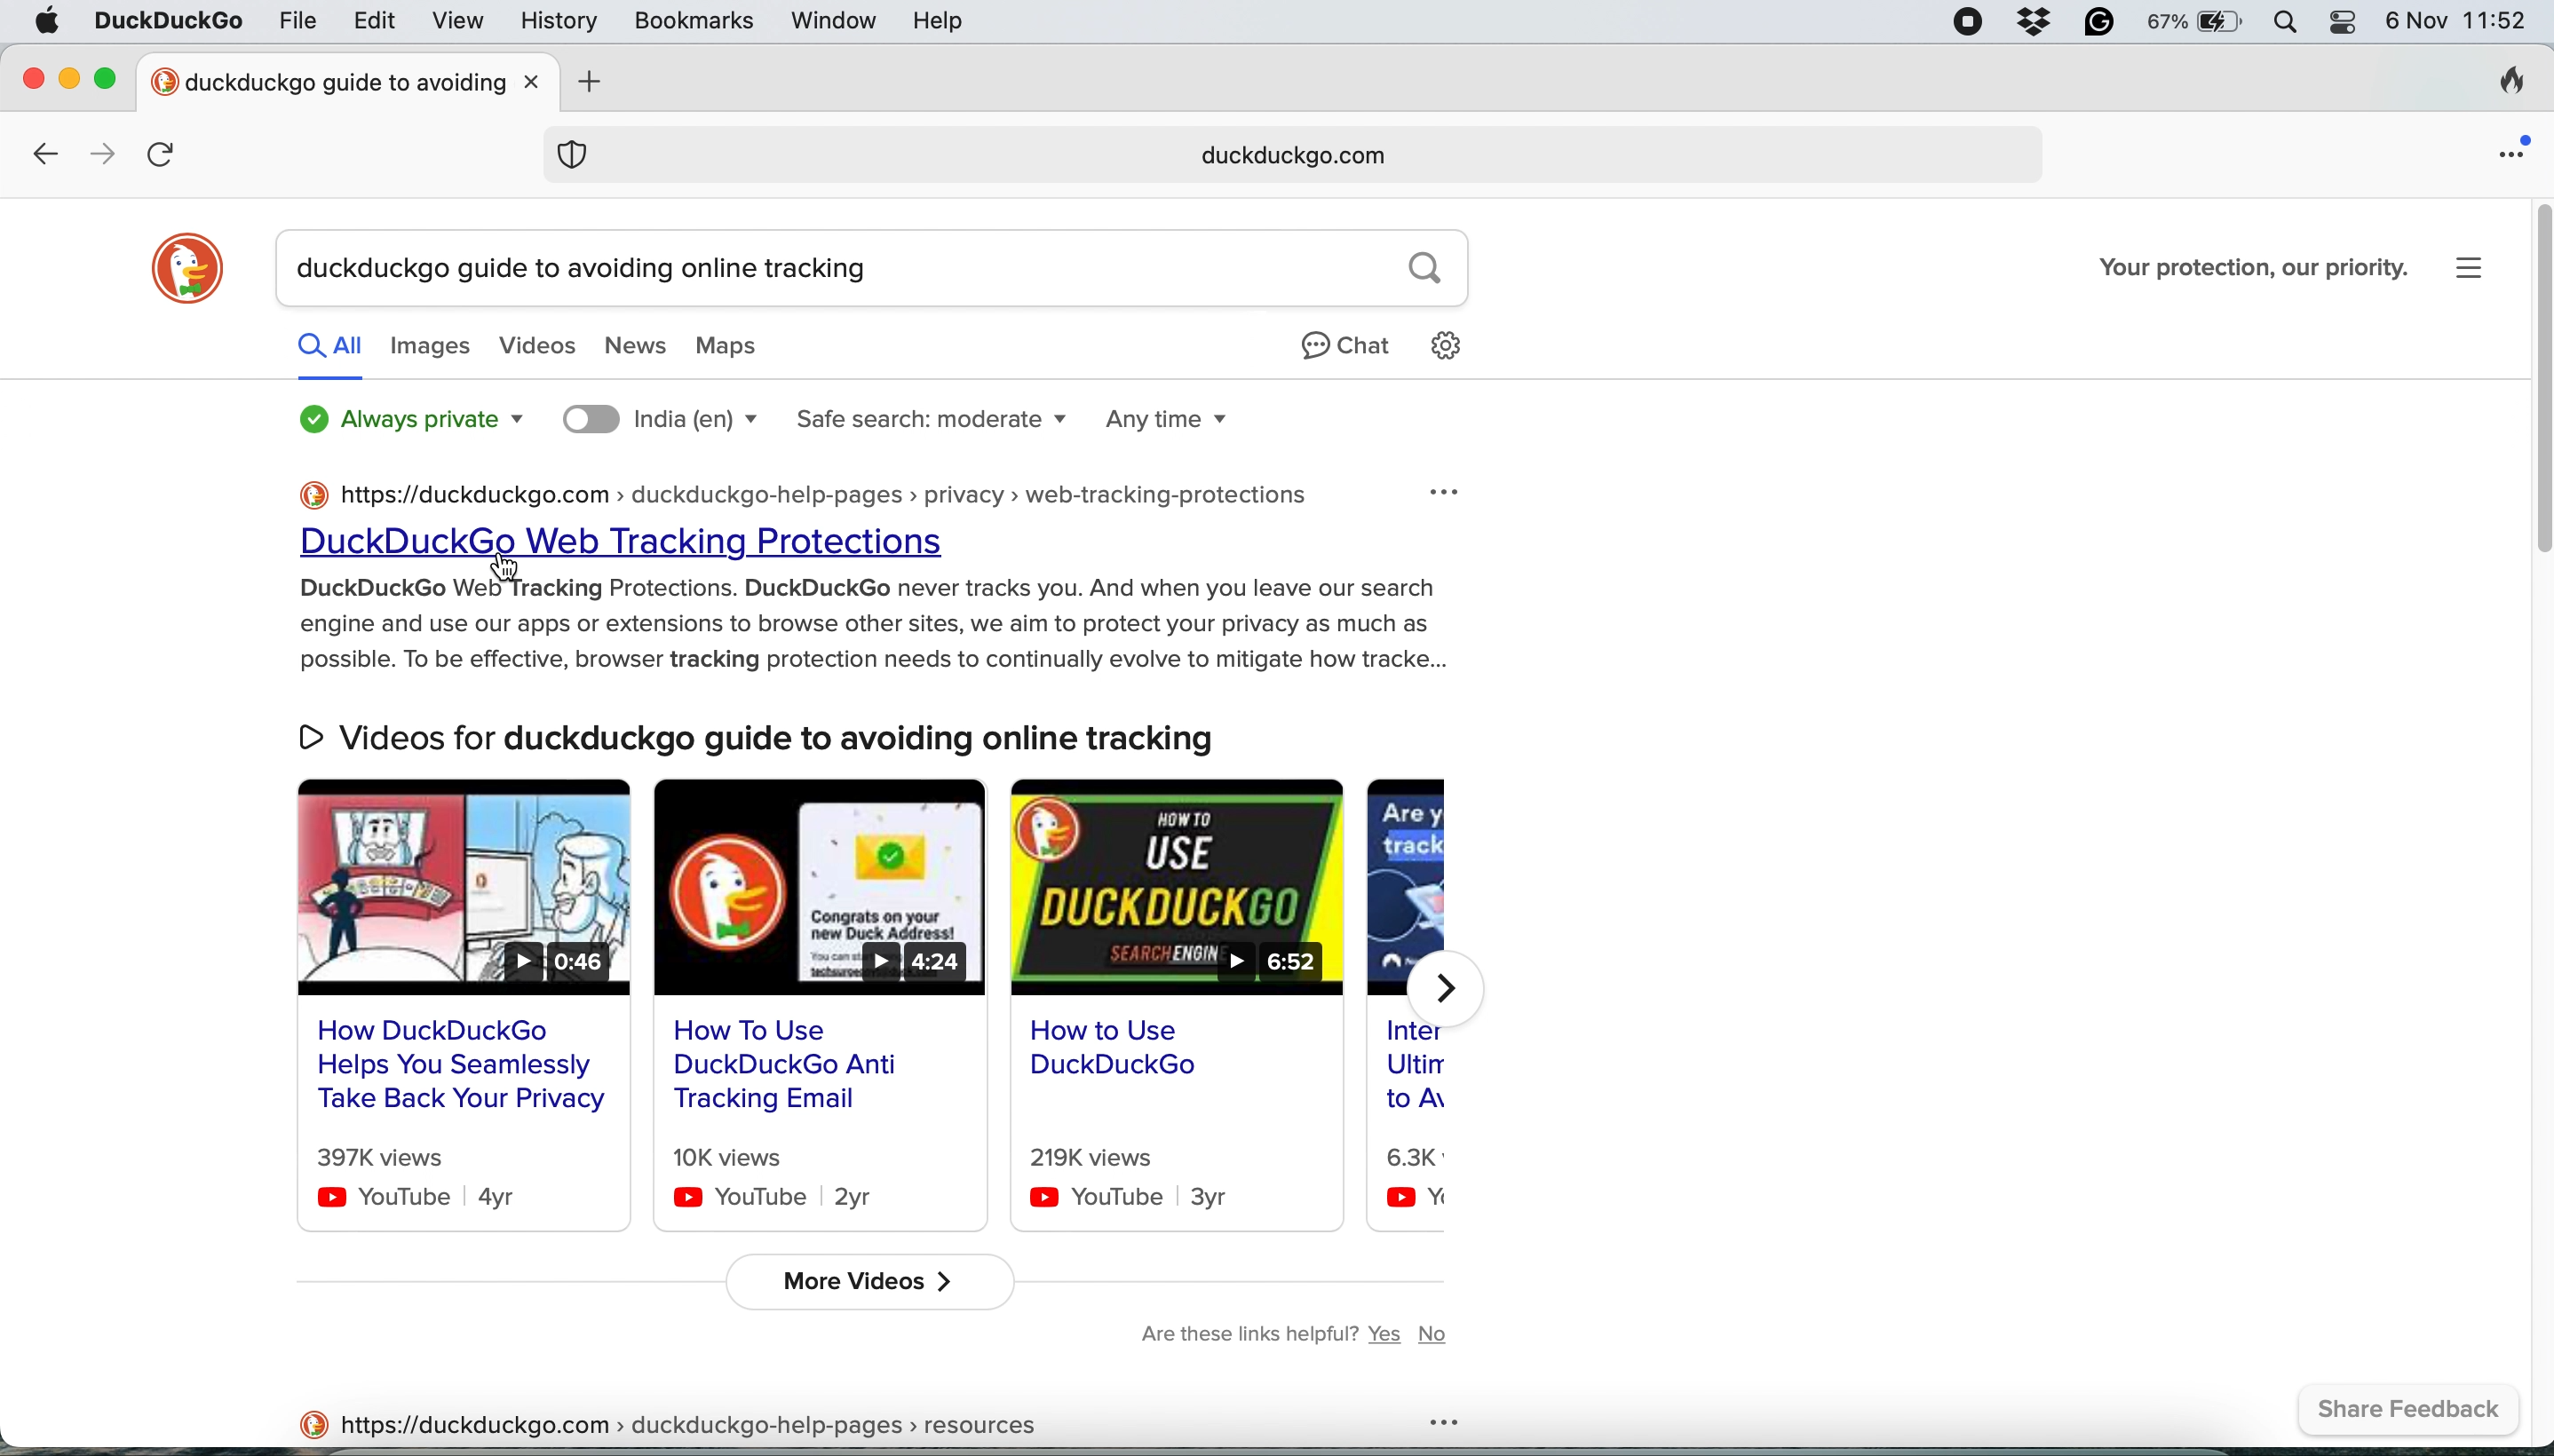  I want to click on control center, so click(2352, 26).